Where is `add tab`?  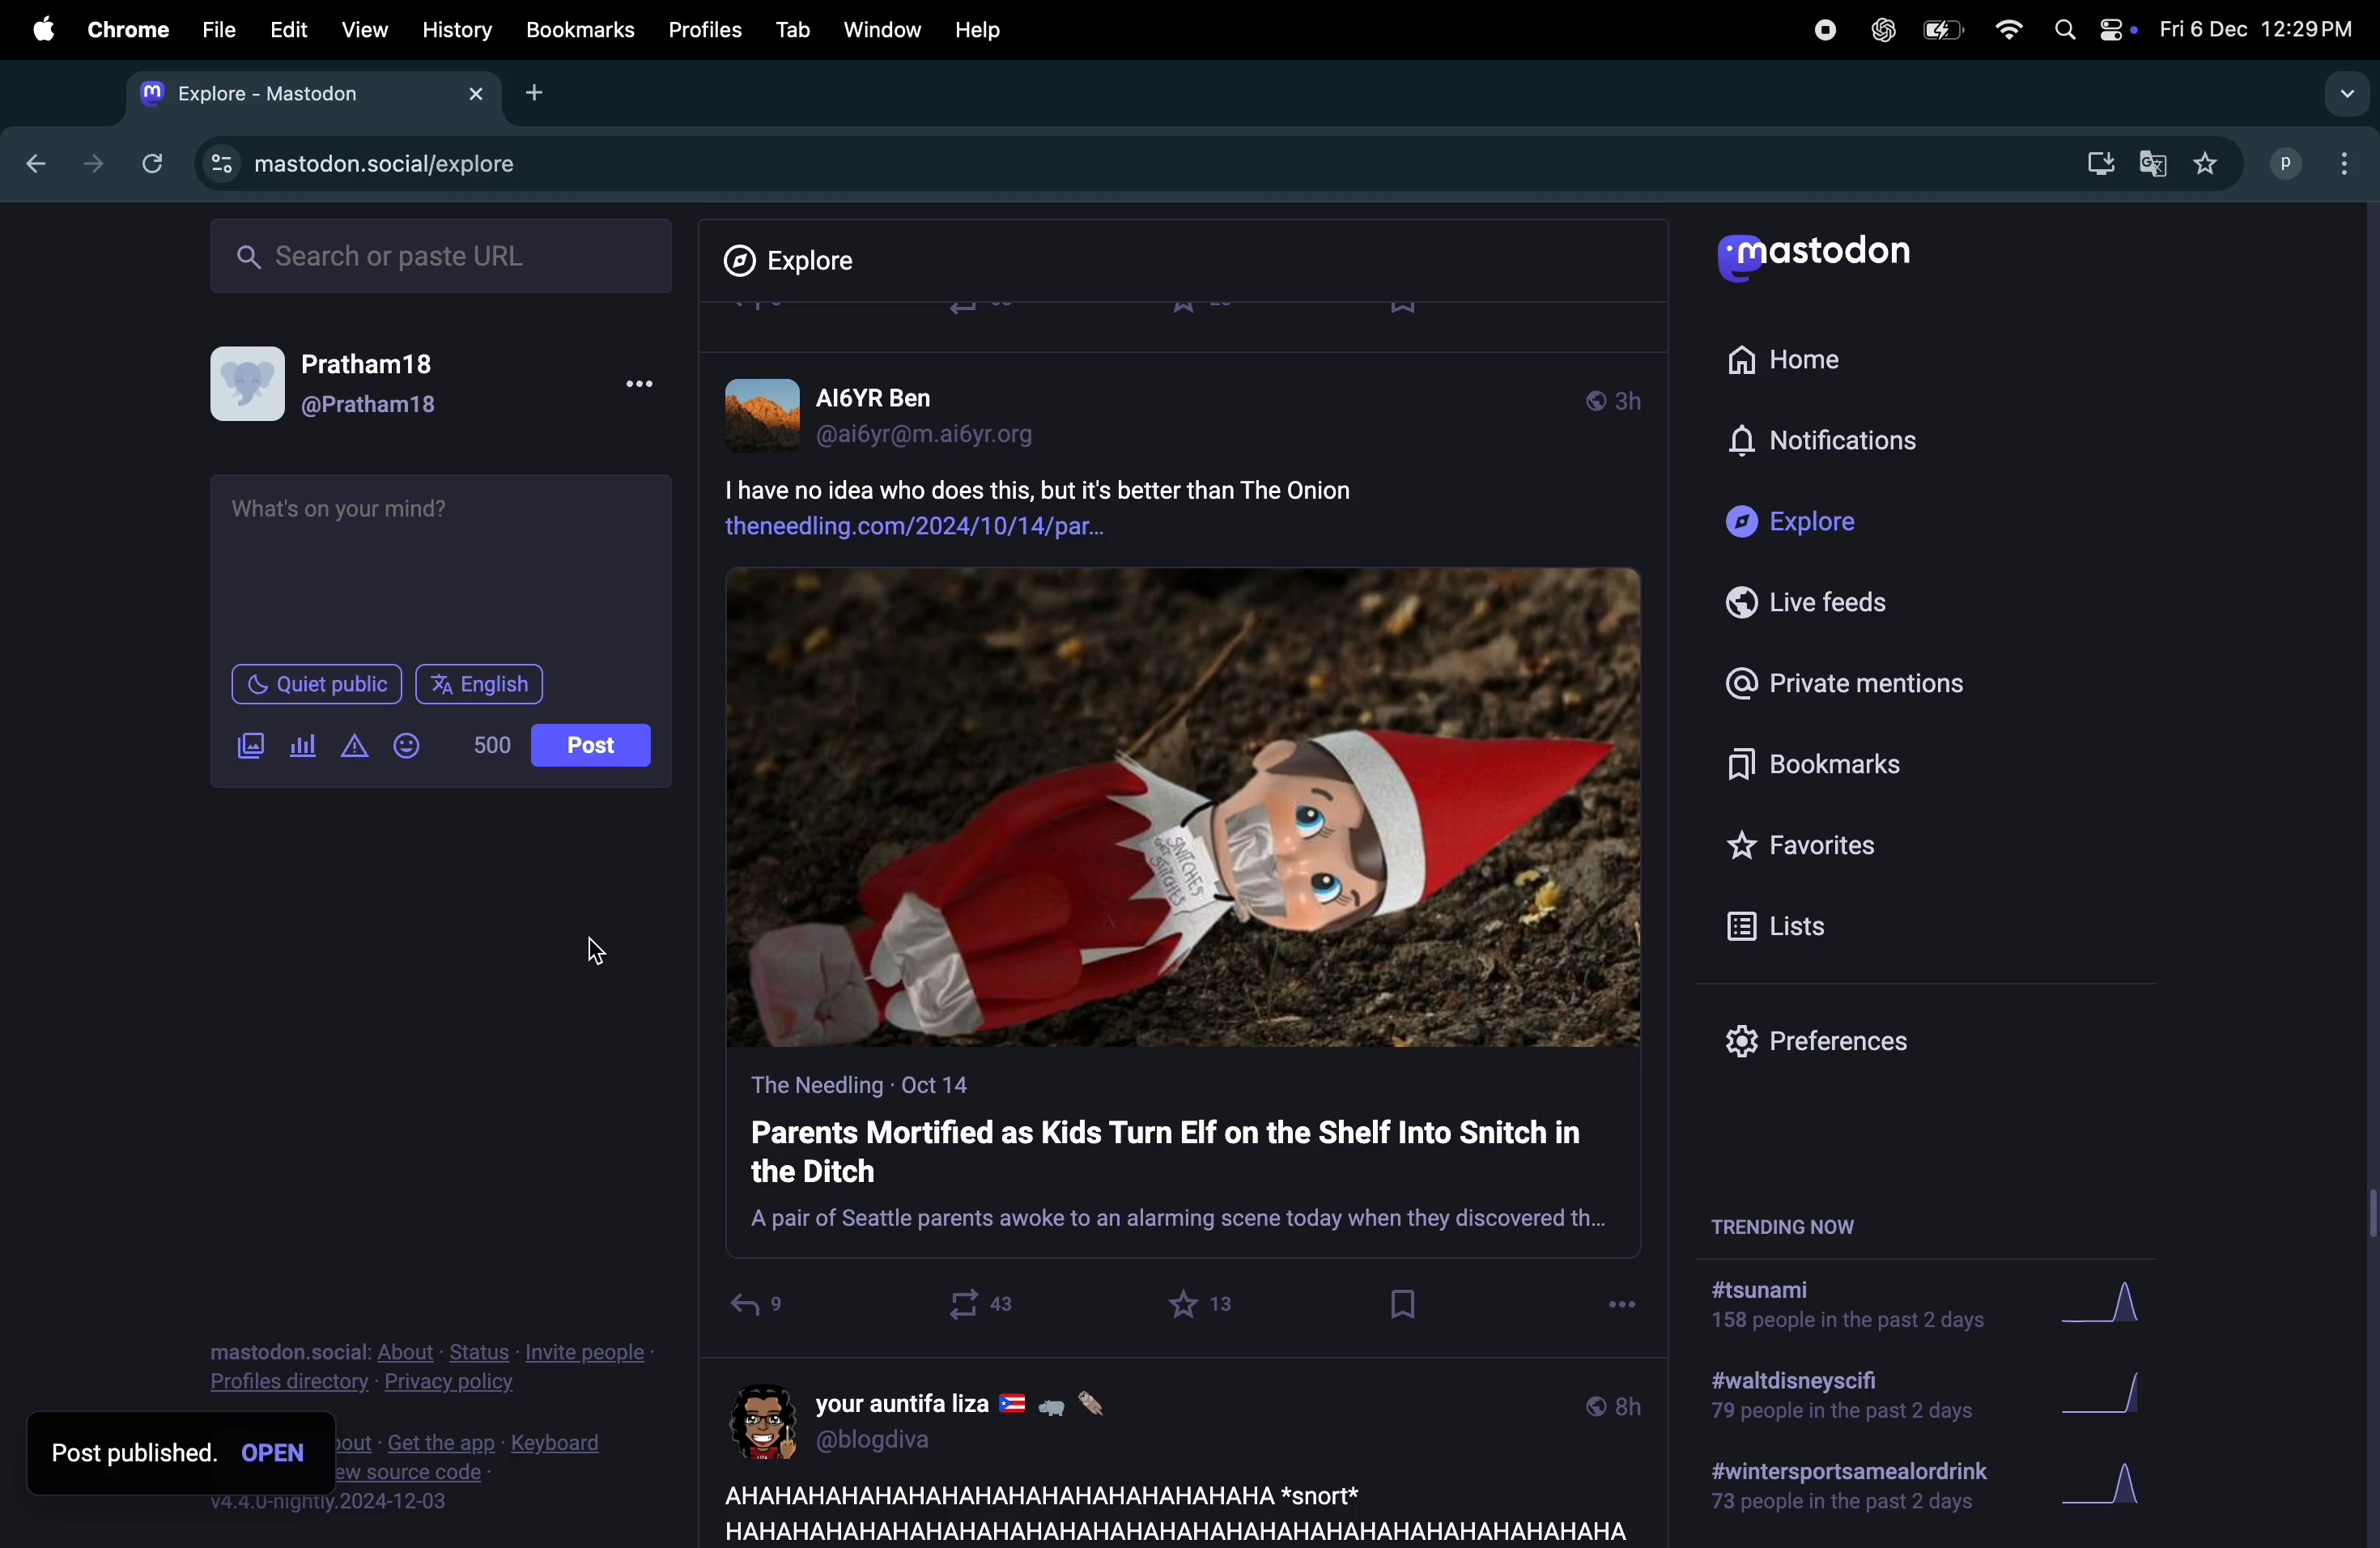 add tab is located at coordinates (537, 91).